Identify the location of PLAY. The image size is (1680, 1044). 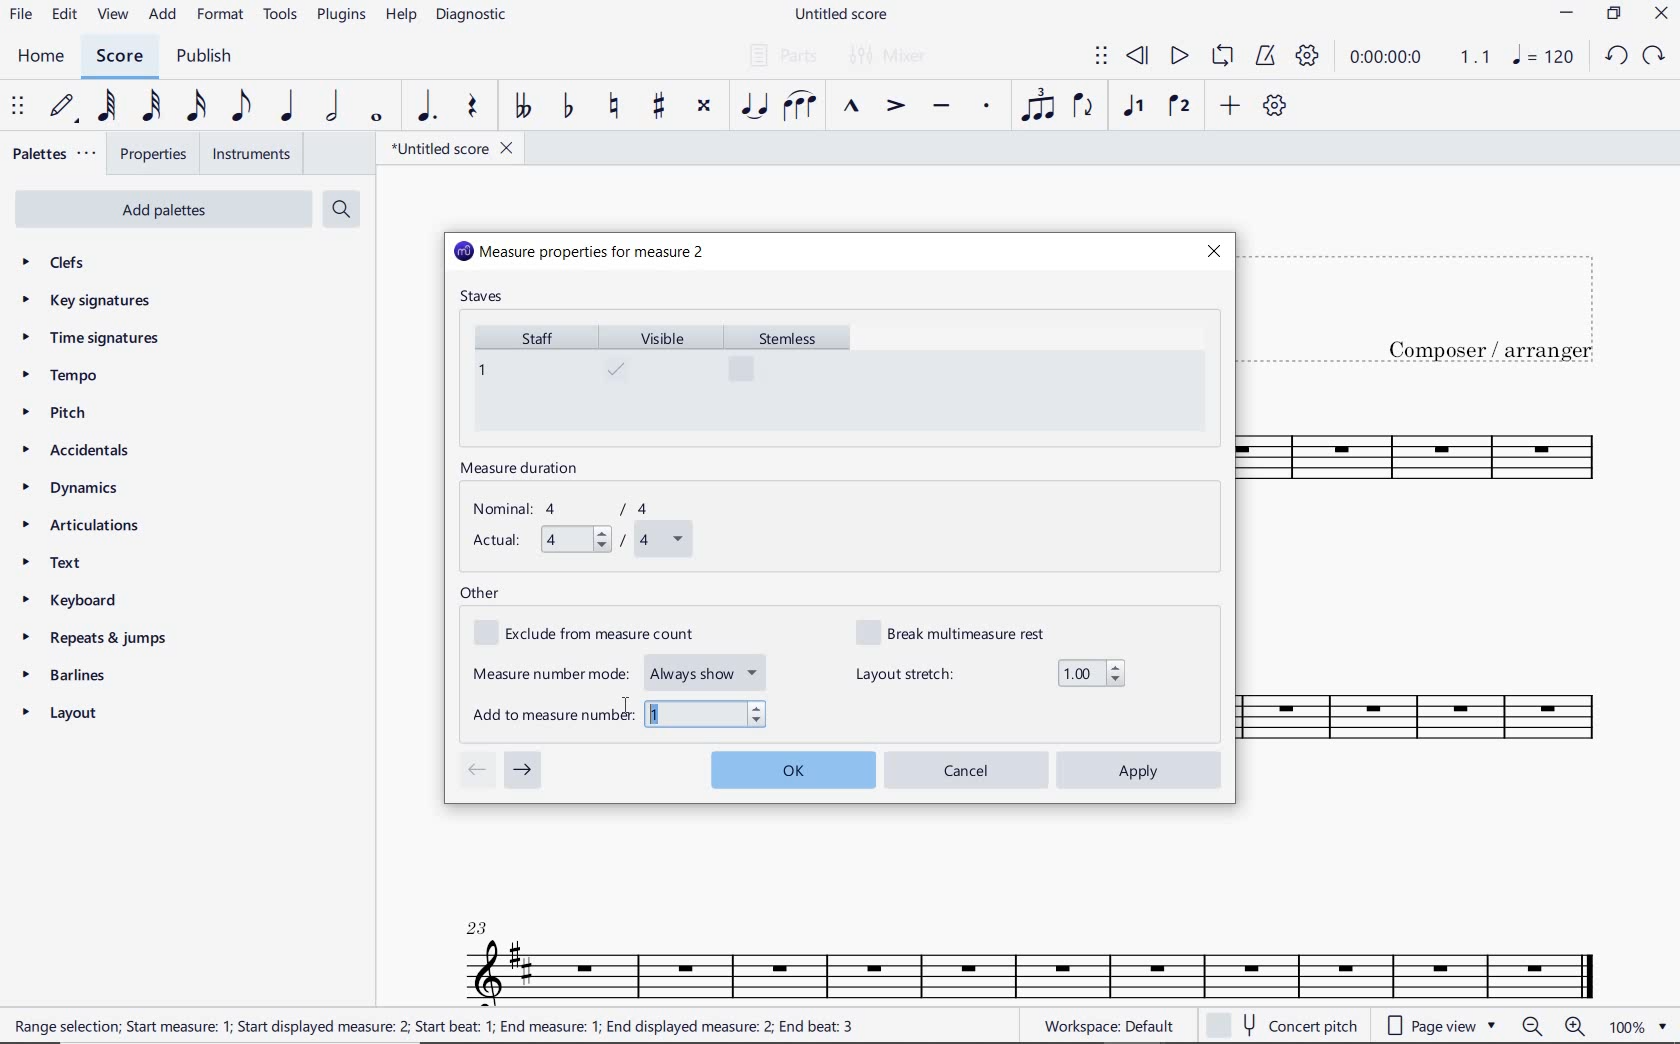
(1177, 57).